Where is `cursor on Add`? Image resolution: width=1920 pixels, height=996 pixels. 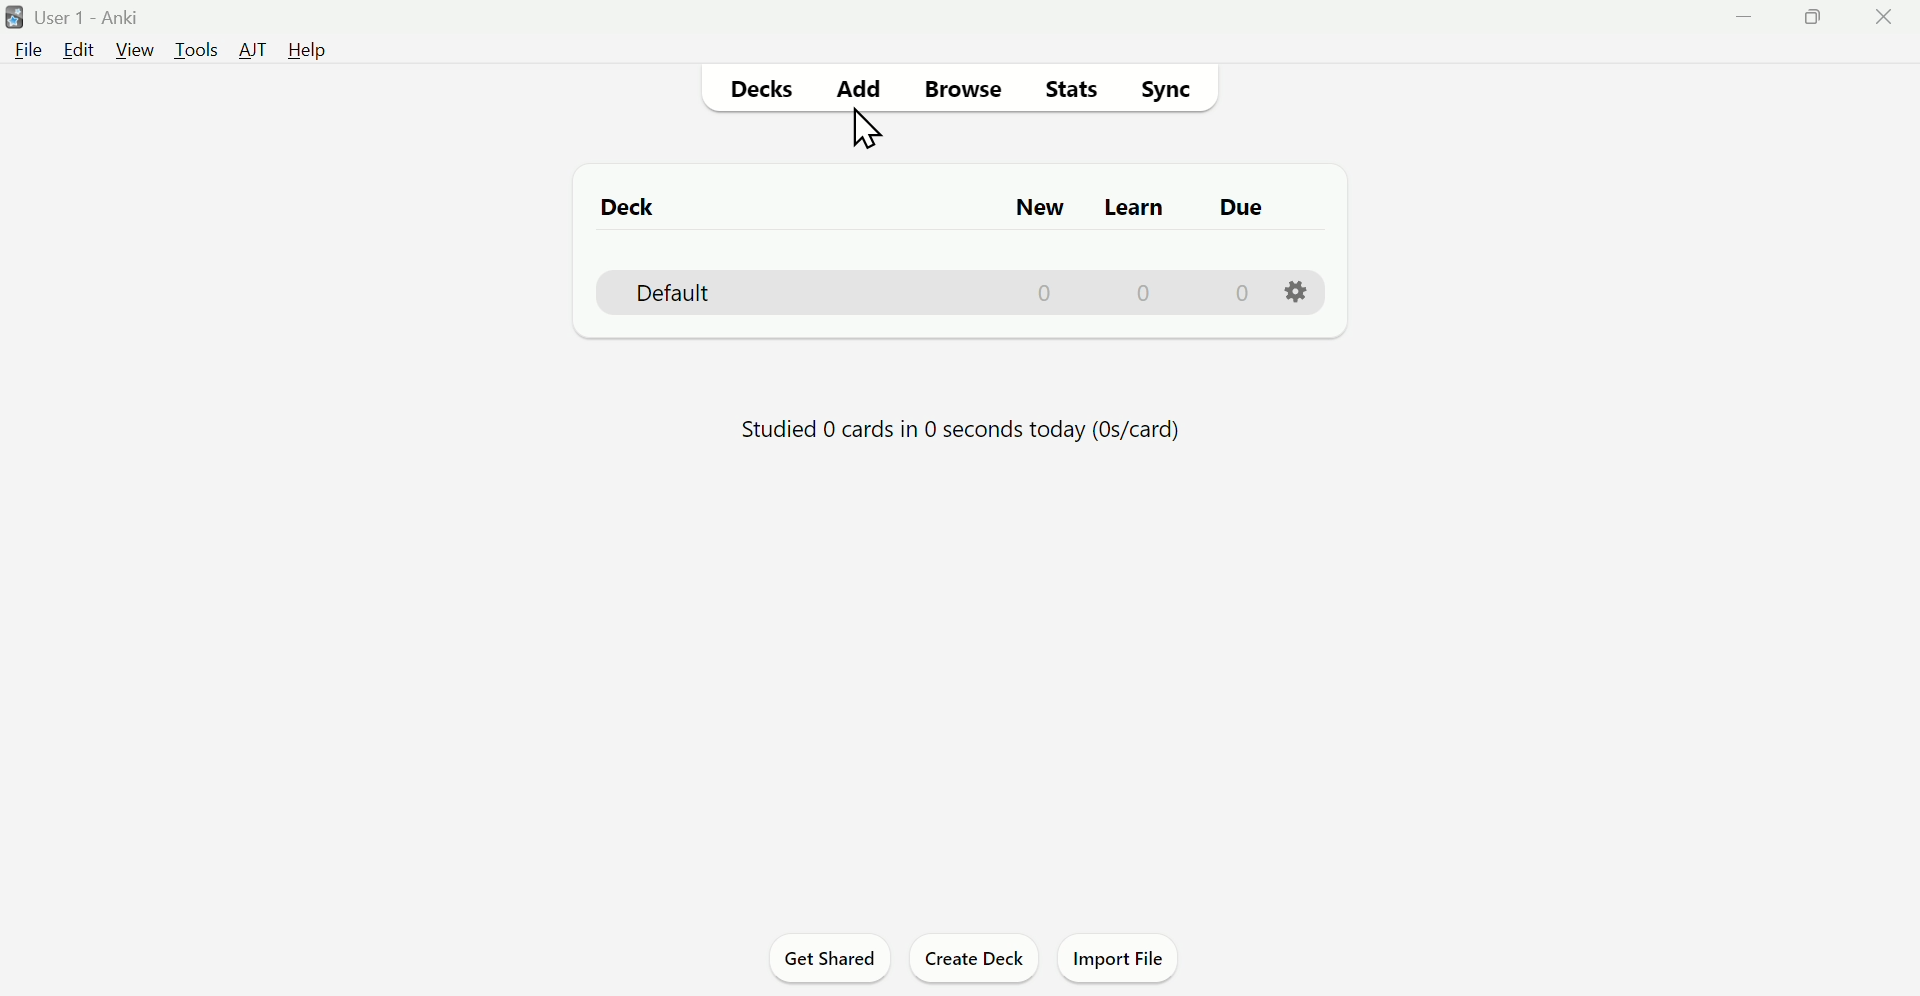
cursor on Add is located at coordinates (868, 131).